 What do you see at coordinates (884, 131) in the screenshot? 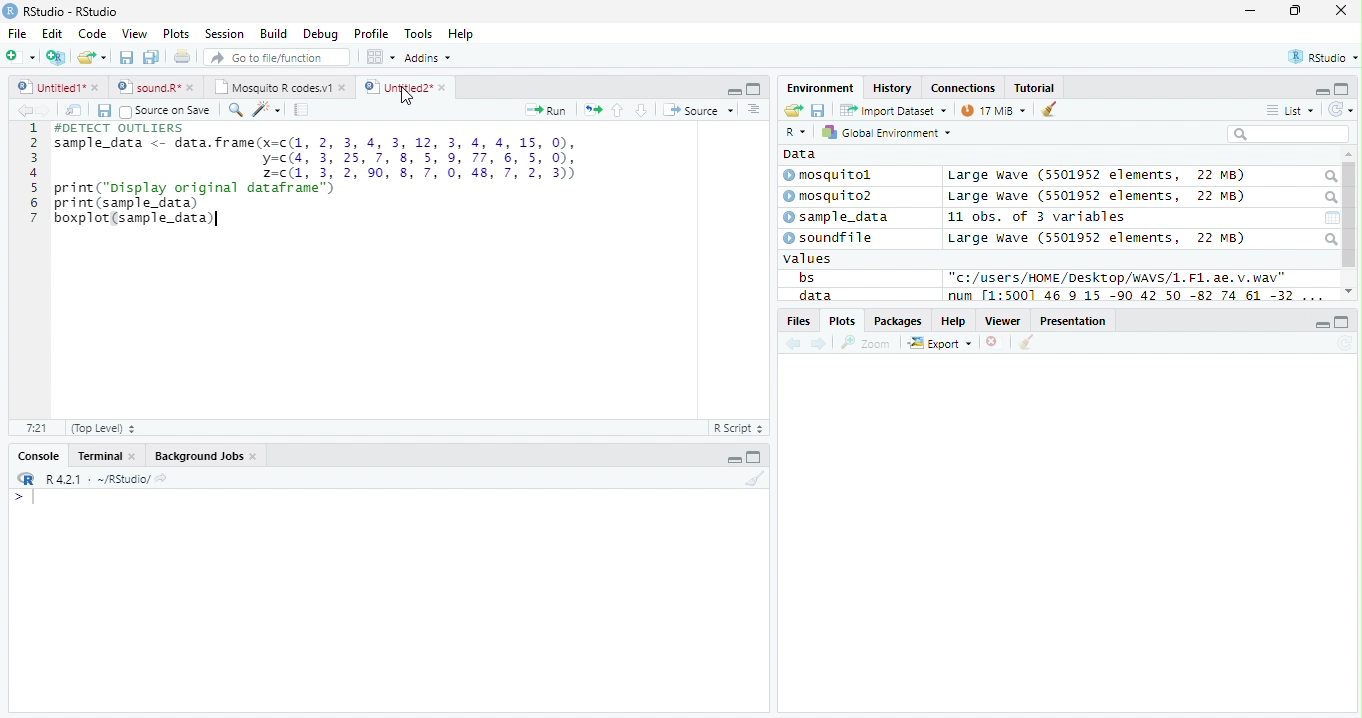
I see `Global Environment` at bounding box center [884, 131].